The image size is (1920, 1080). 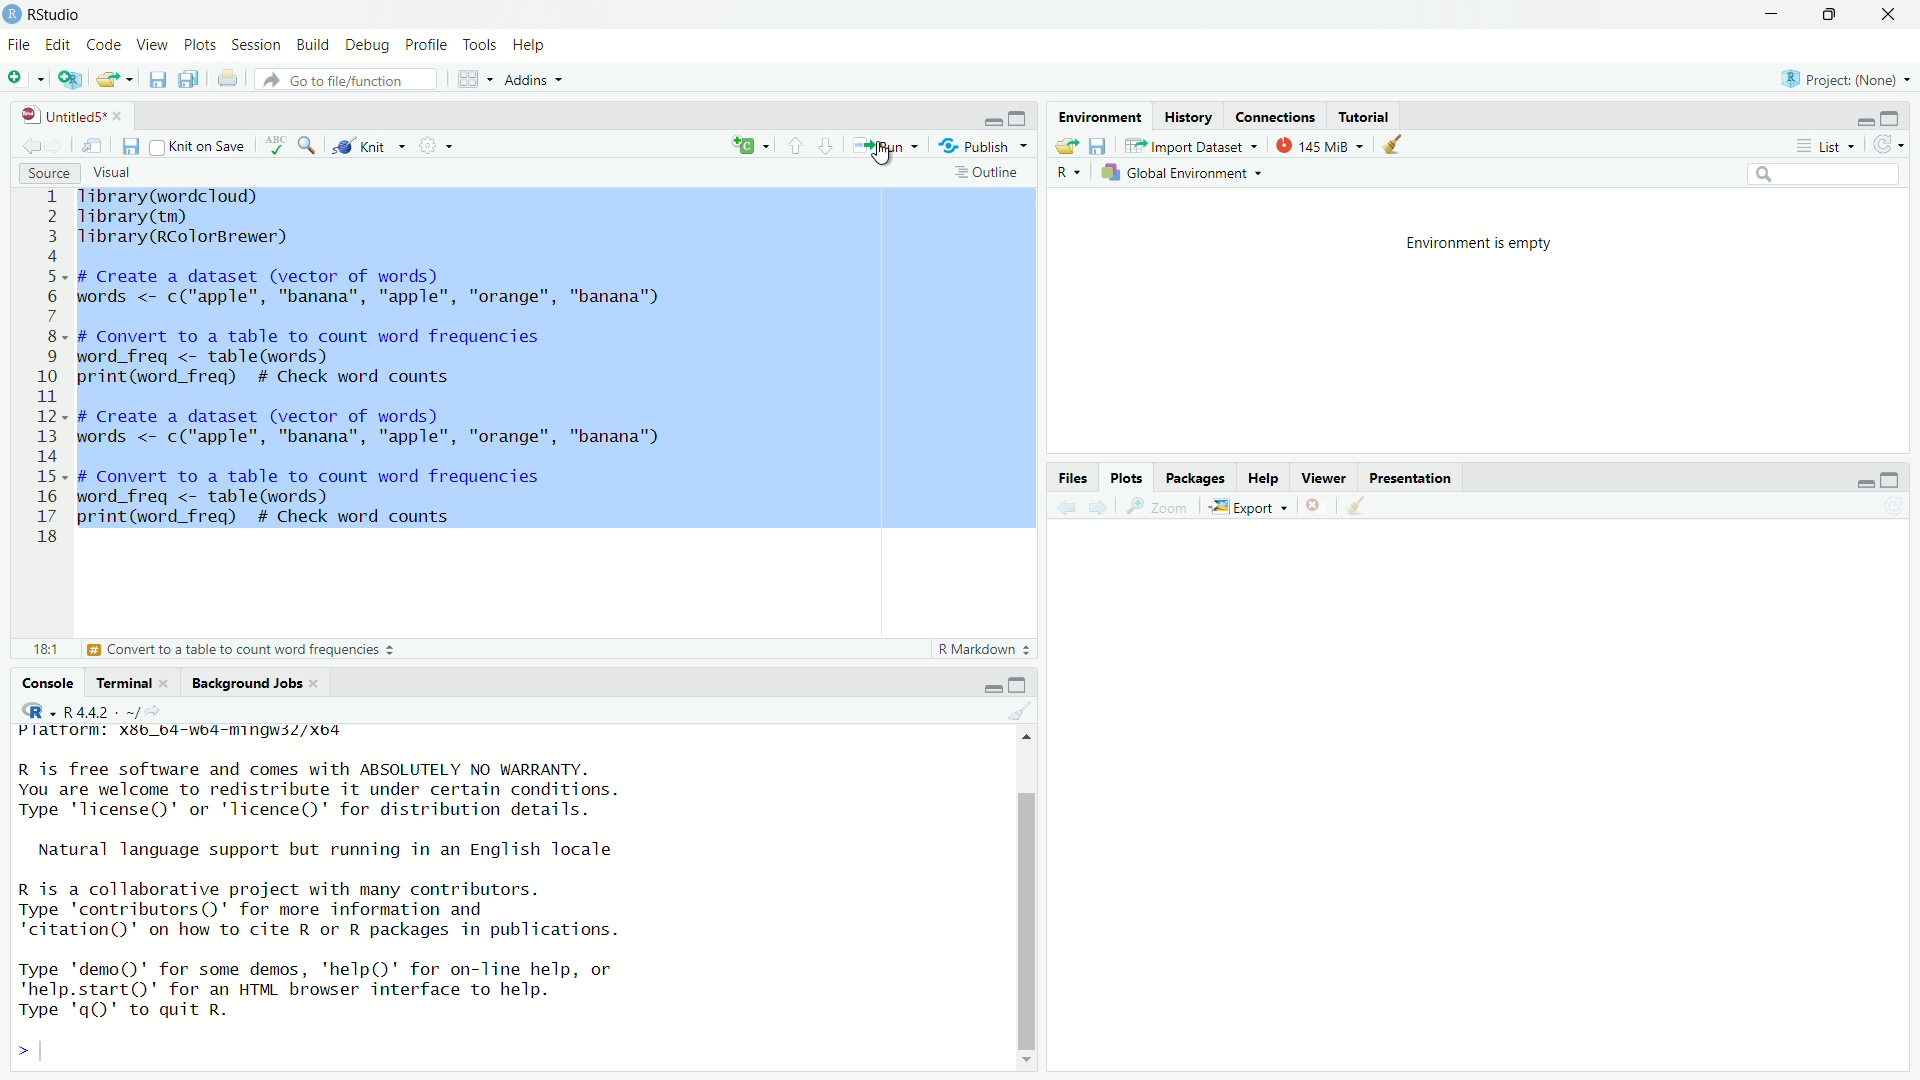 What do you see at coordinates (1158, 506) in the screenshot?
I see `Zoom` at bounding box center [1158, 506].